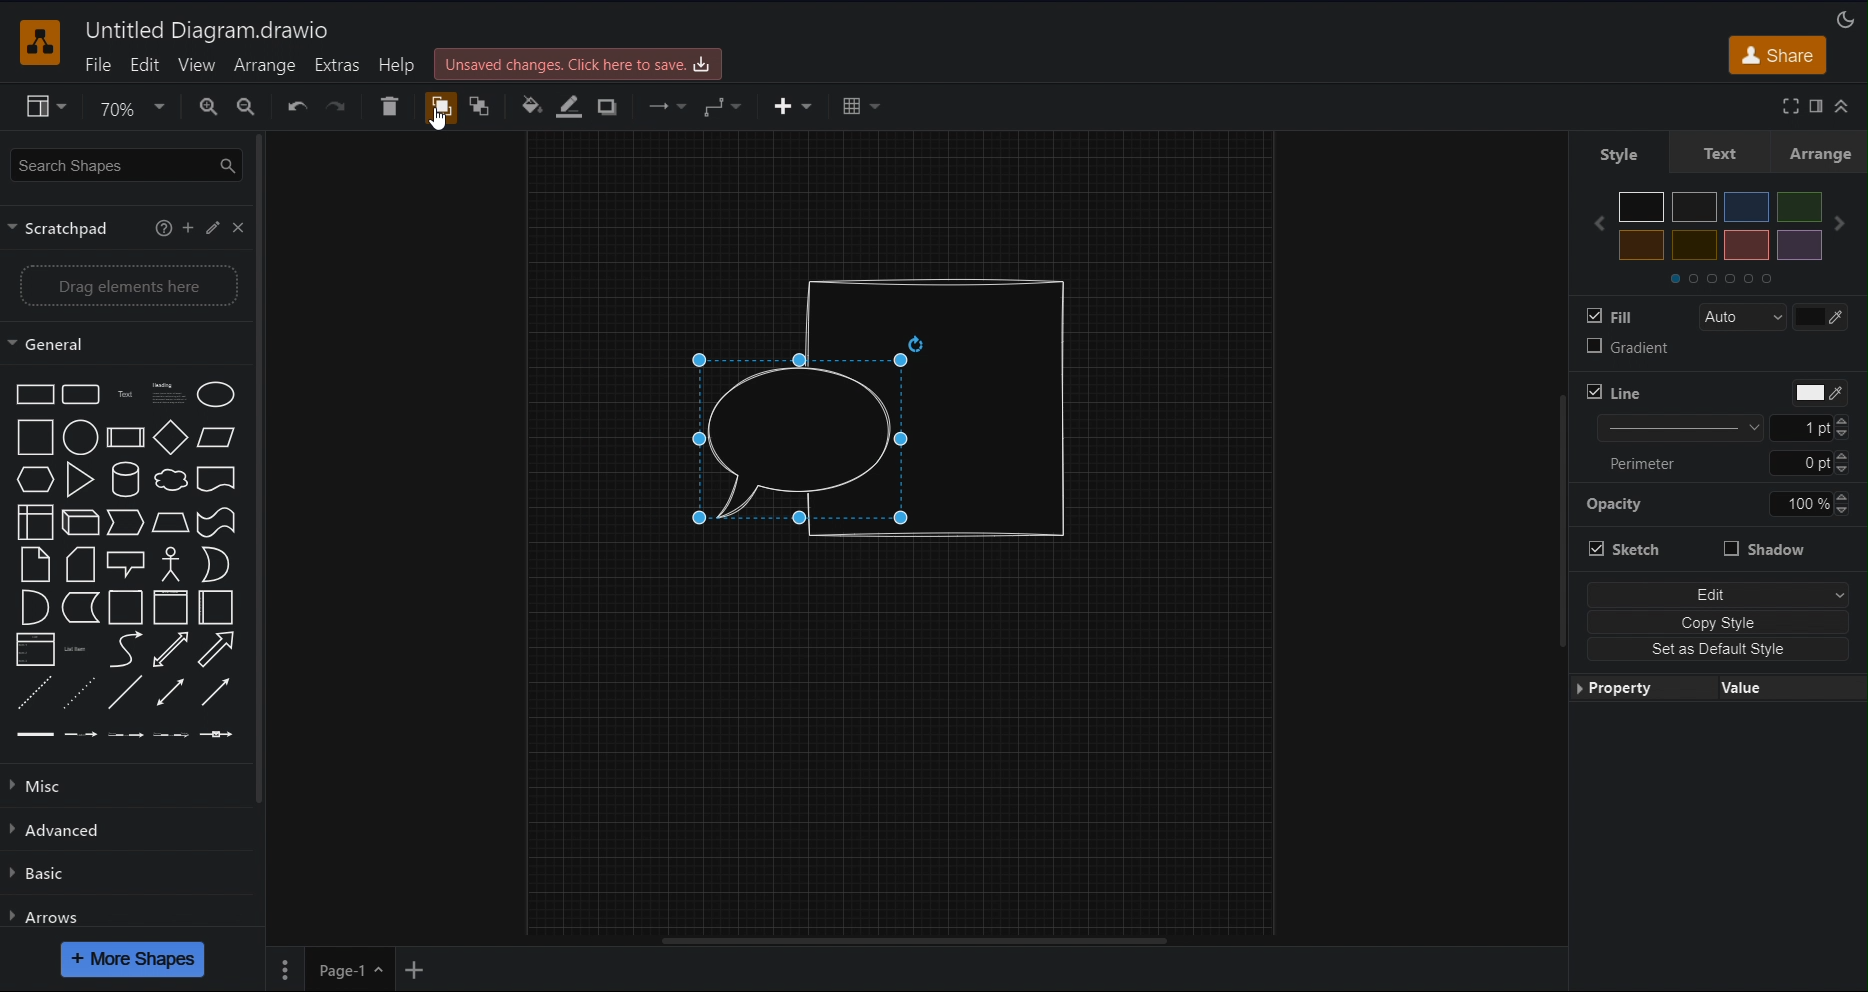  What do you see at coordinates (126, 607) in the screenshot?
I see `Container` at bounding box center [126, 607].